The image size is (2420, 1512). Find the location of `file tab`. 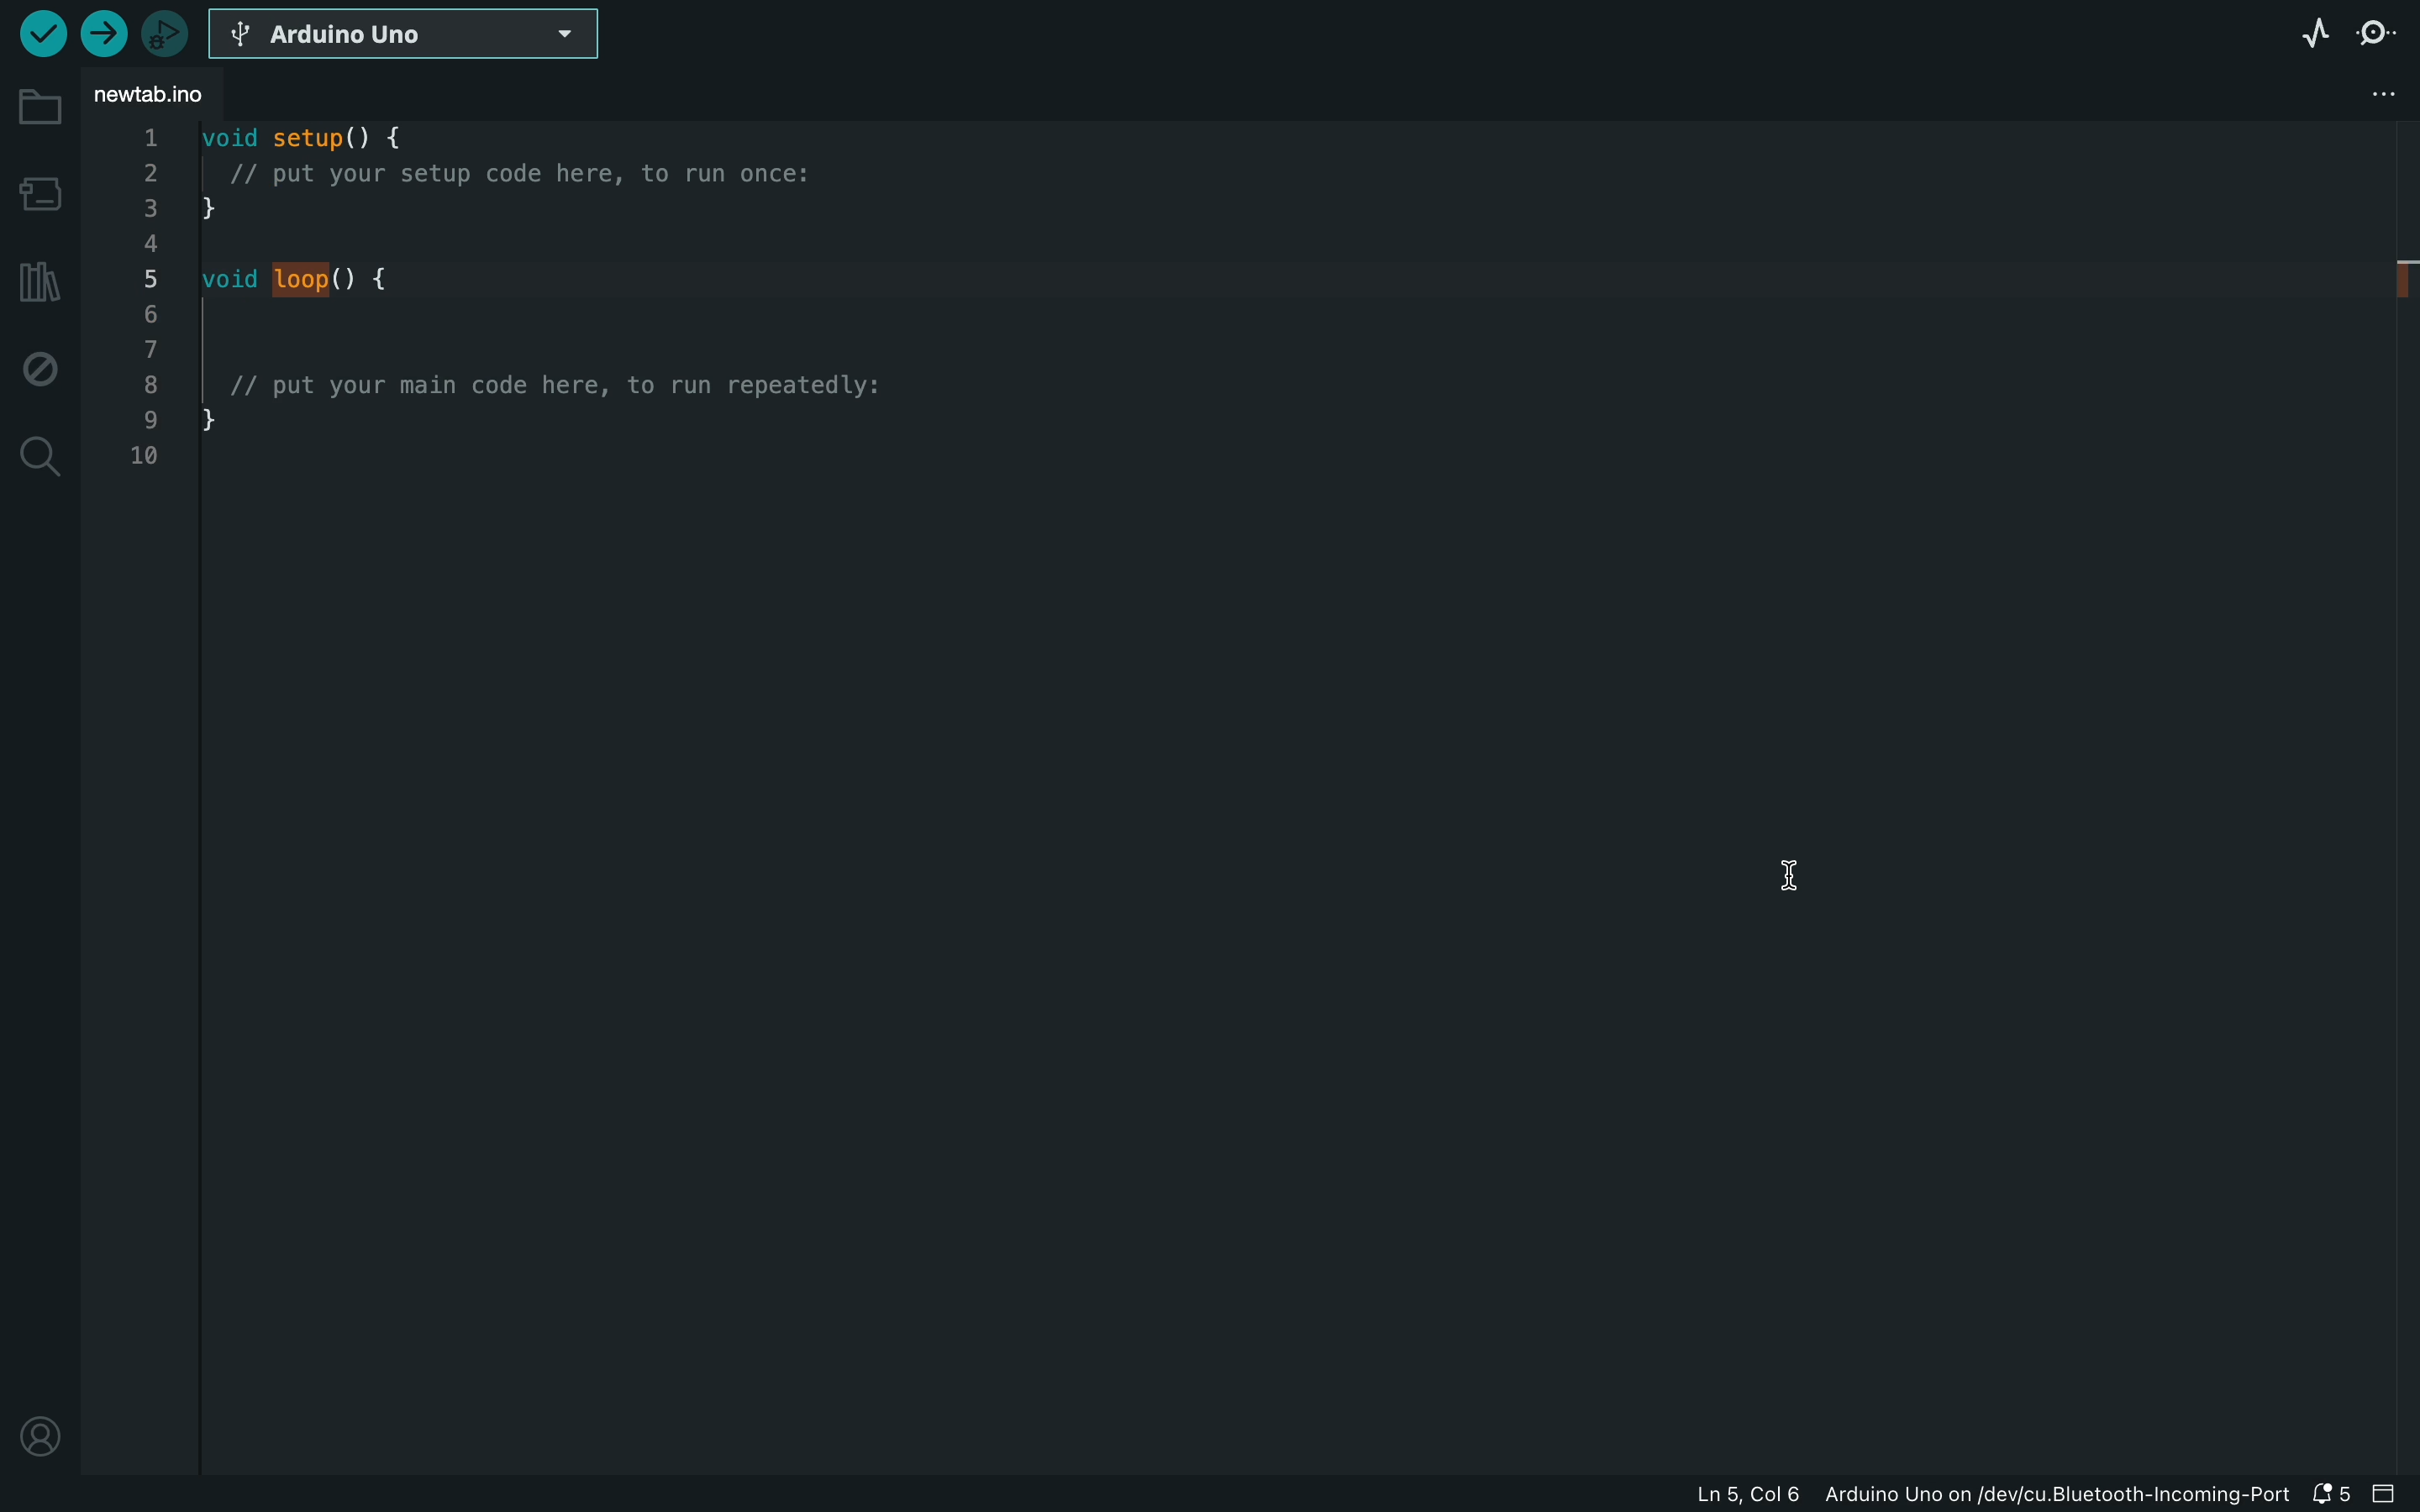

file tab is located at coordinates (164, 94).